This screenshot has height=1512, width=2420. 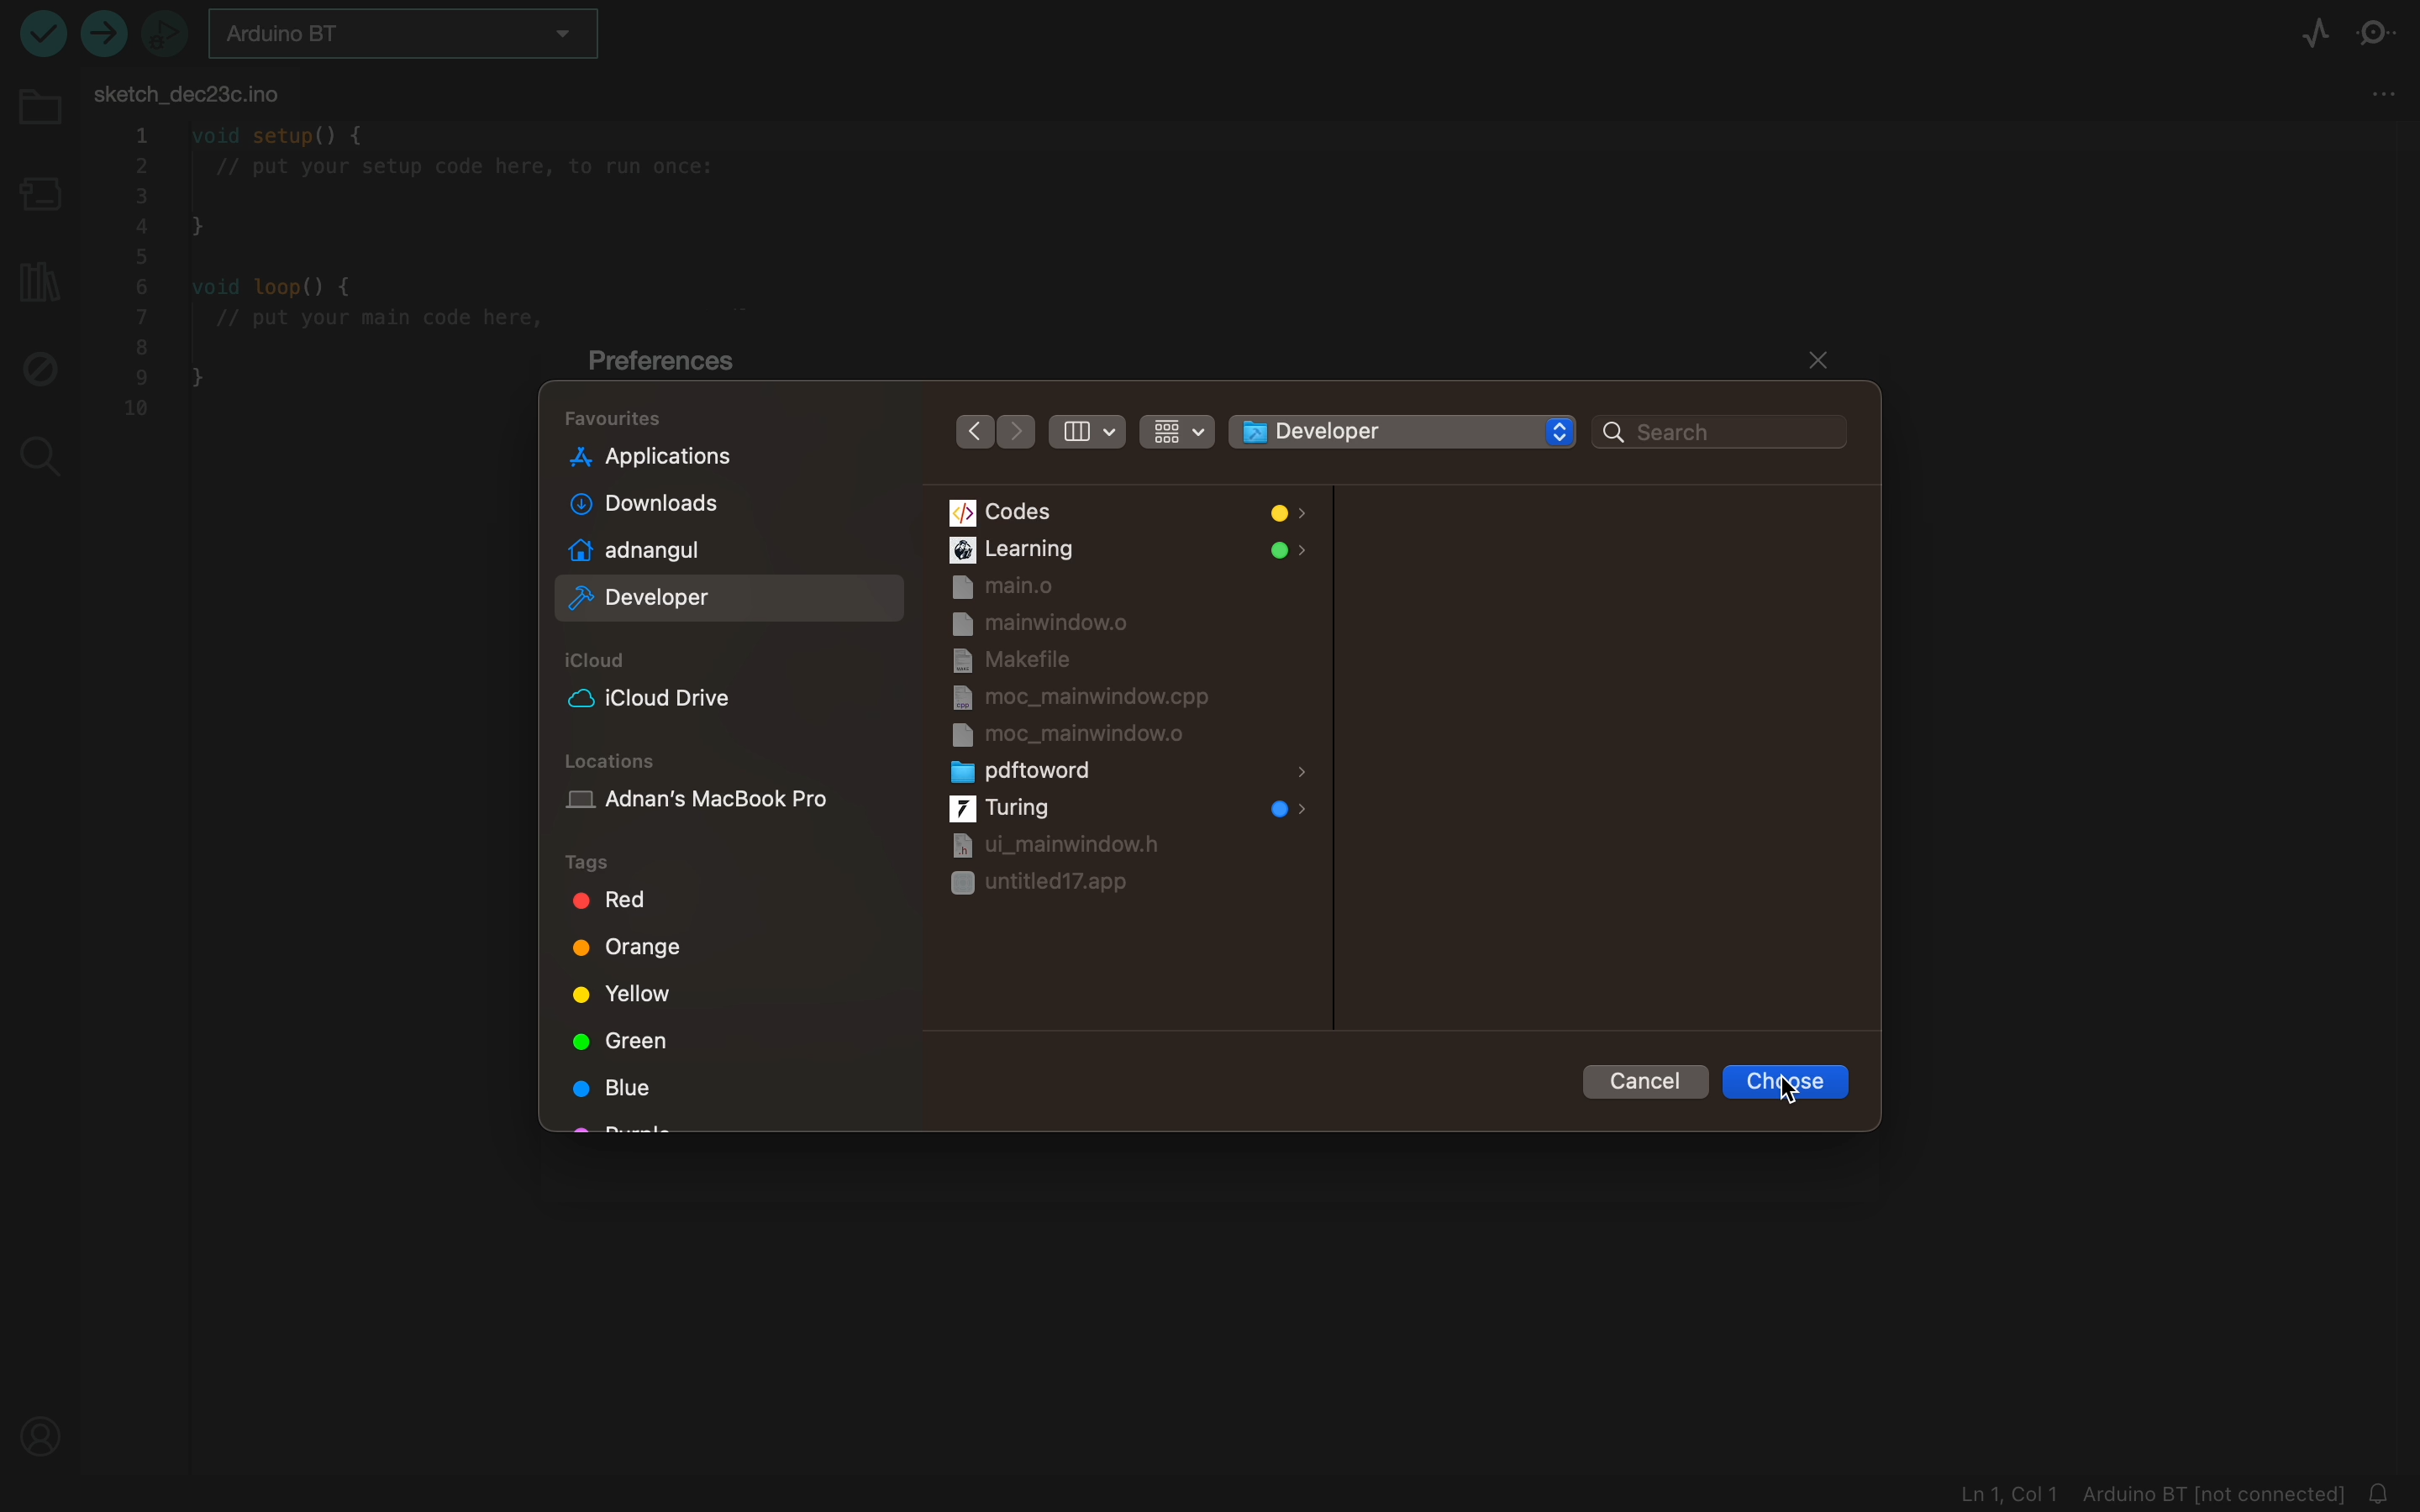 What do you see at coordinates (38, 286) in the screenshot?
I see `library` at bounding box center [38, 286].